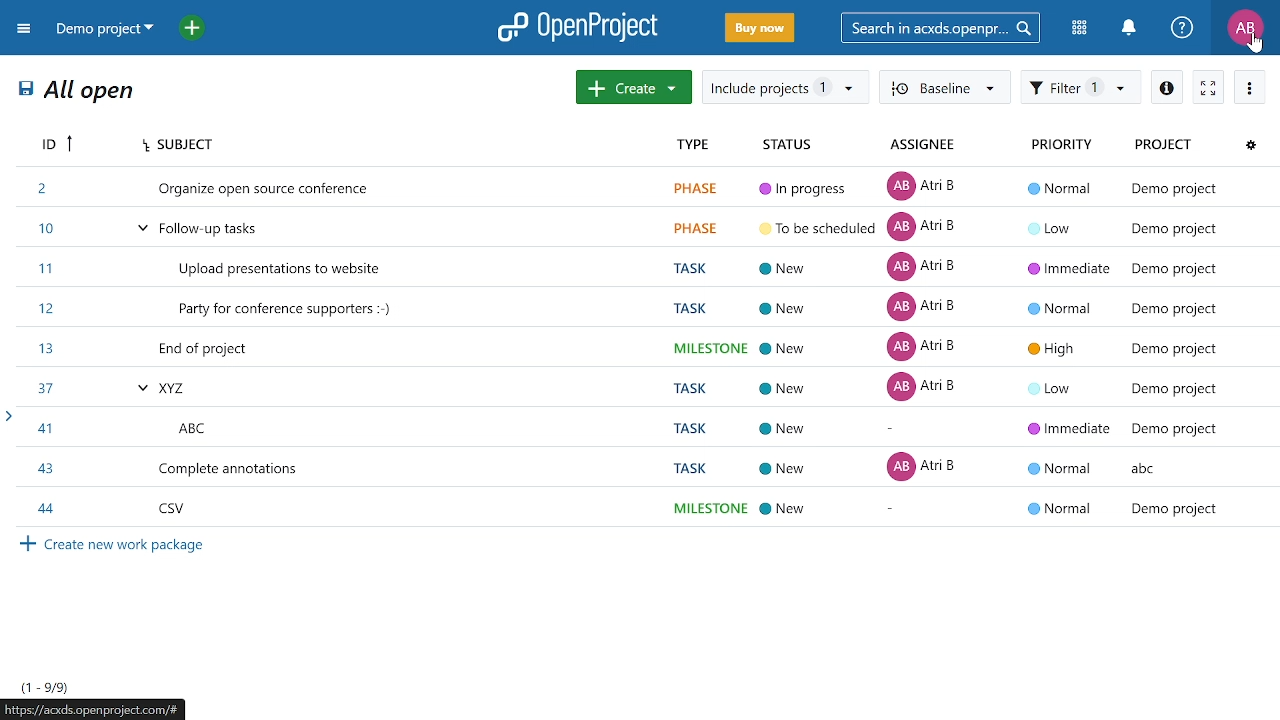  What do you see at coordinates (642, 269) in the screenshot?
I see `task titled "Updated presentations to website"` at bounding box center [642, 269].